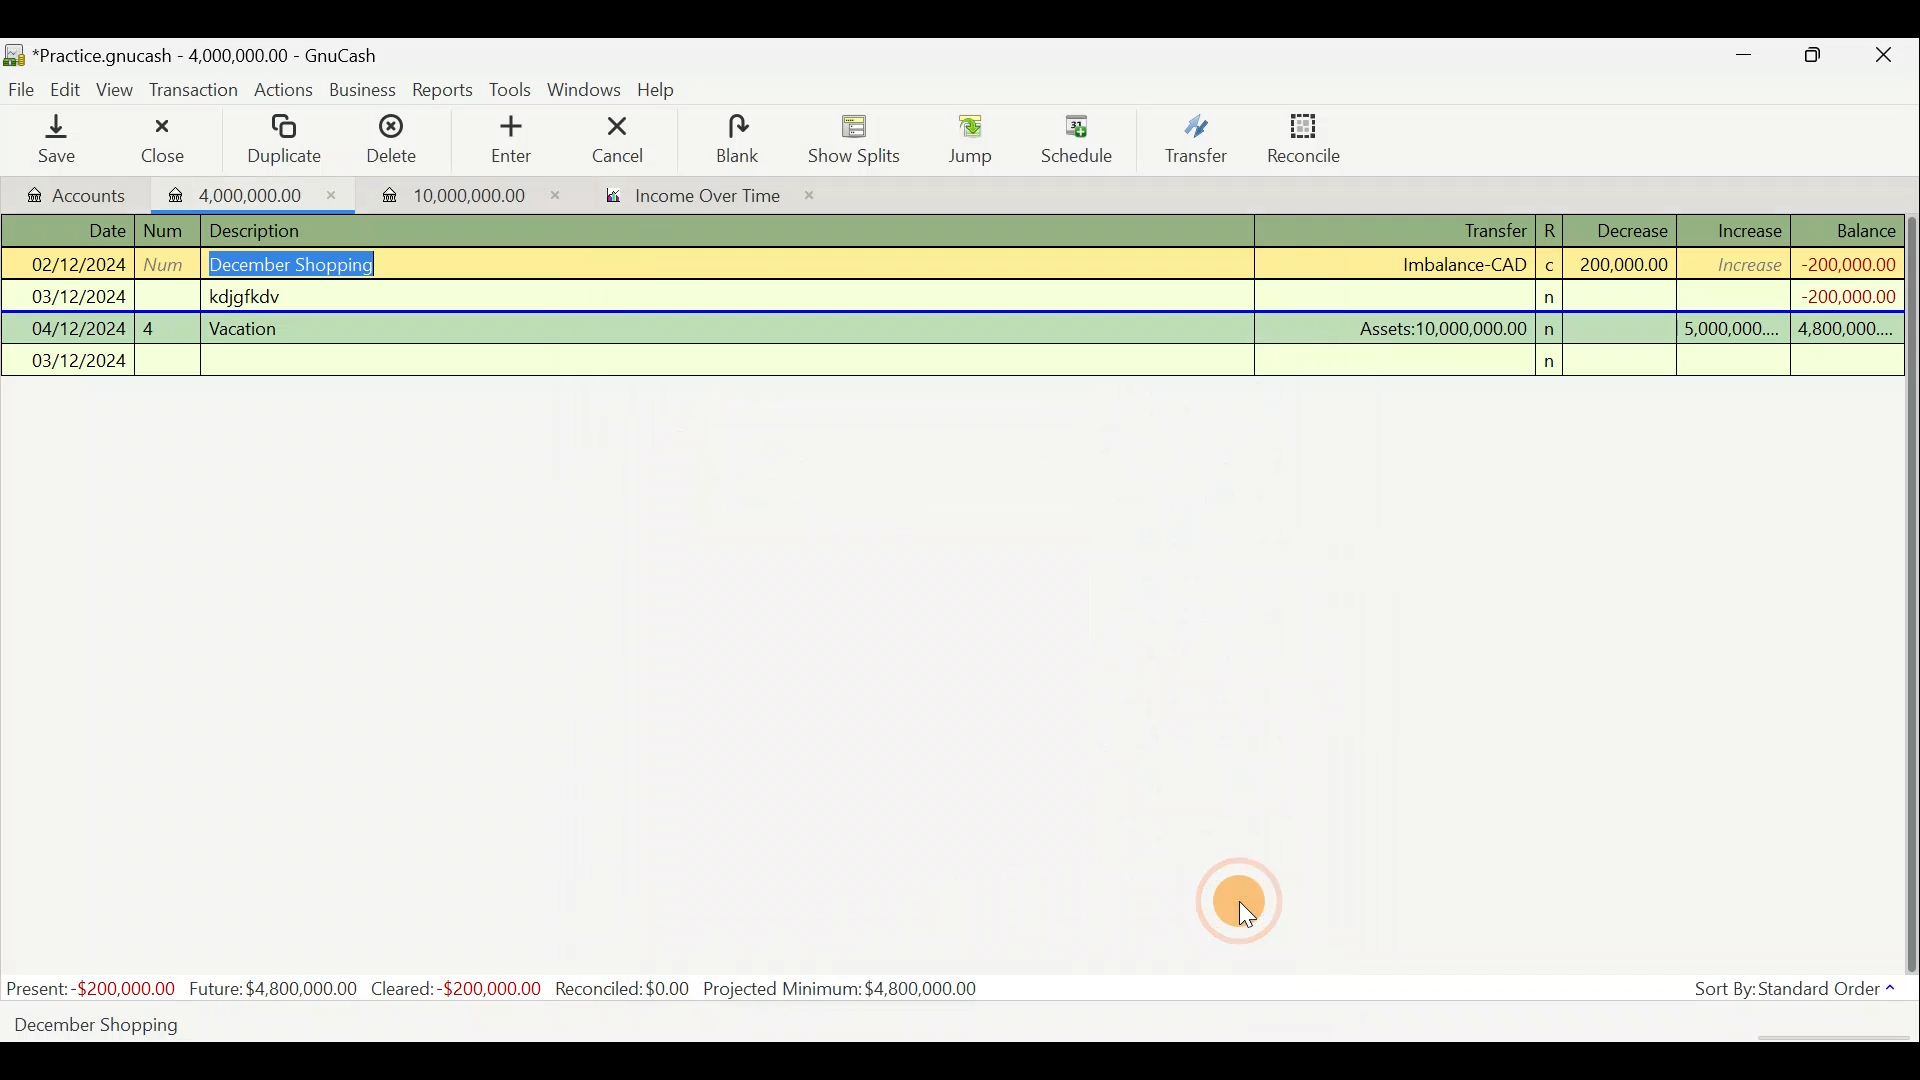 The height and width of the screenshot is (1080, 1920). I want to click on Cursor, so click(1245, 901).